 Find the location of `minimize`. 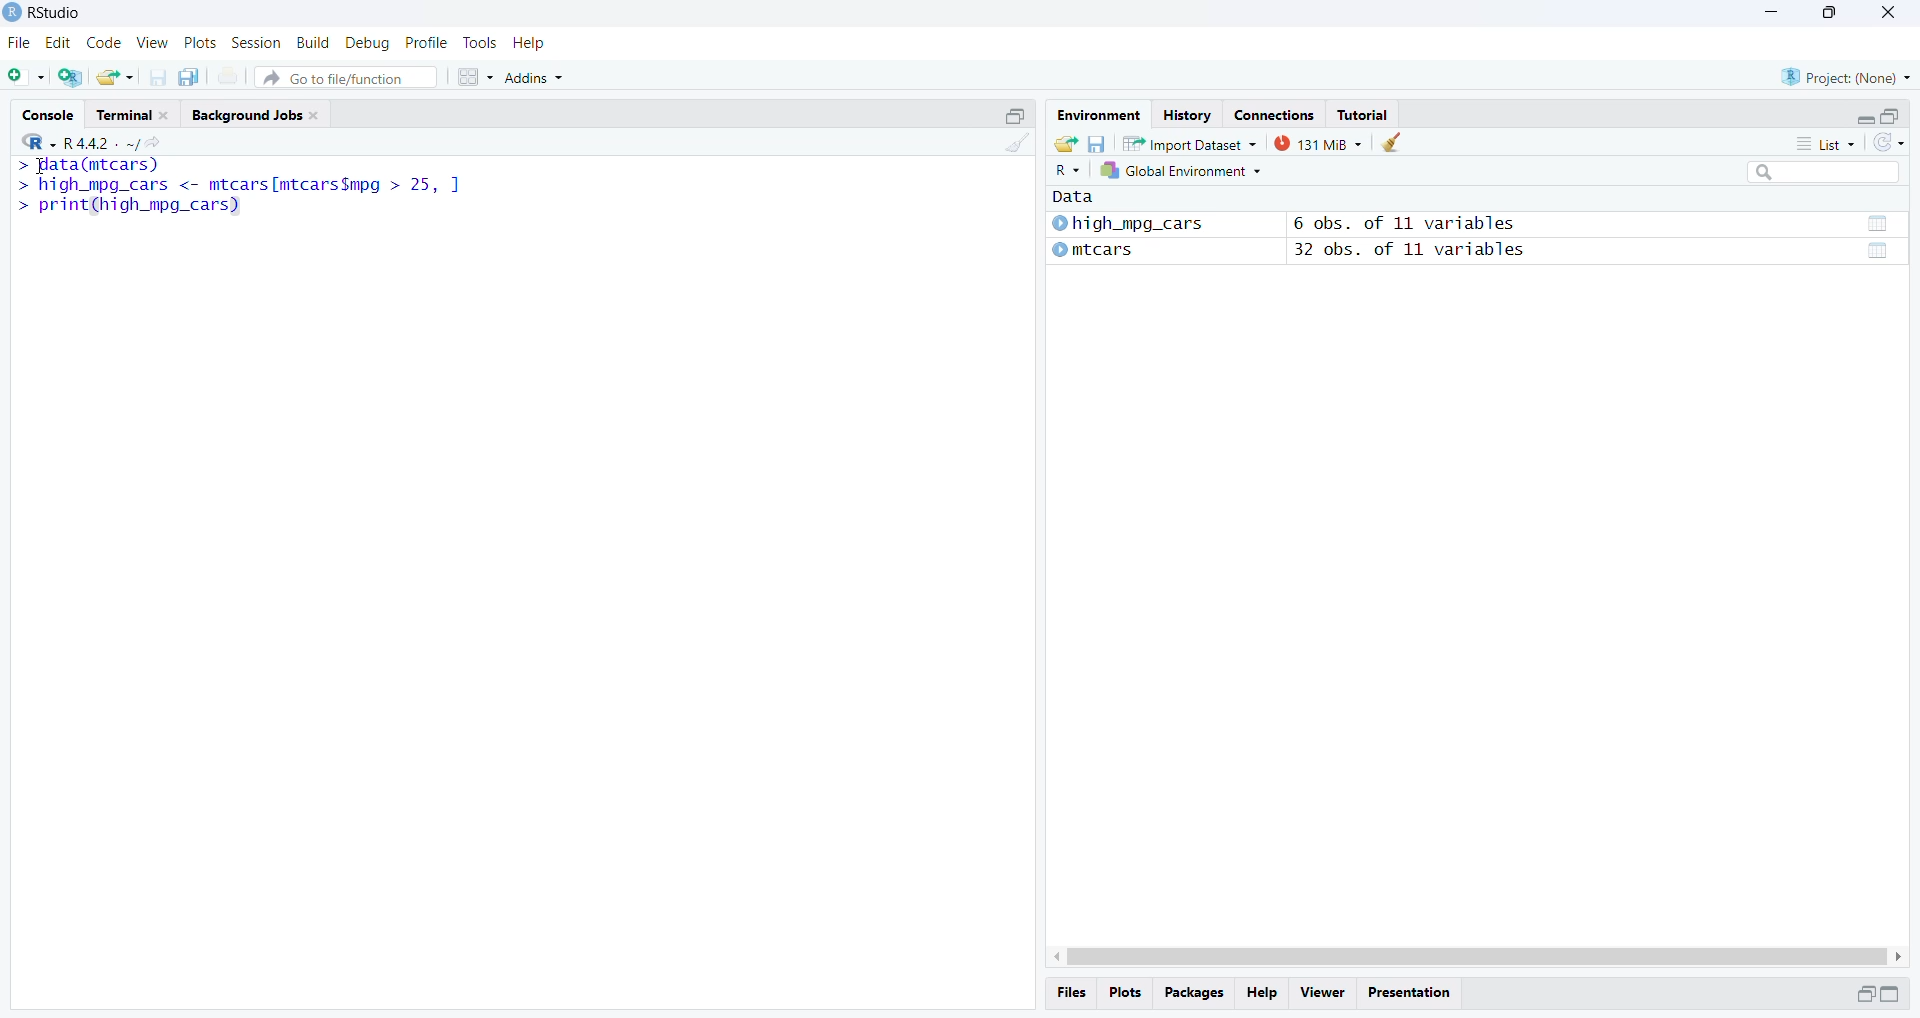

minimize is located at coordinates (1889, 994).